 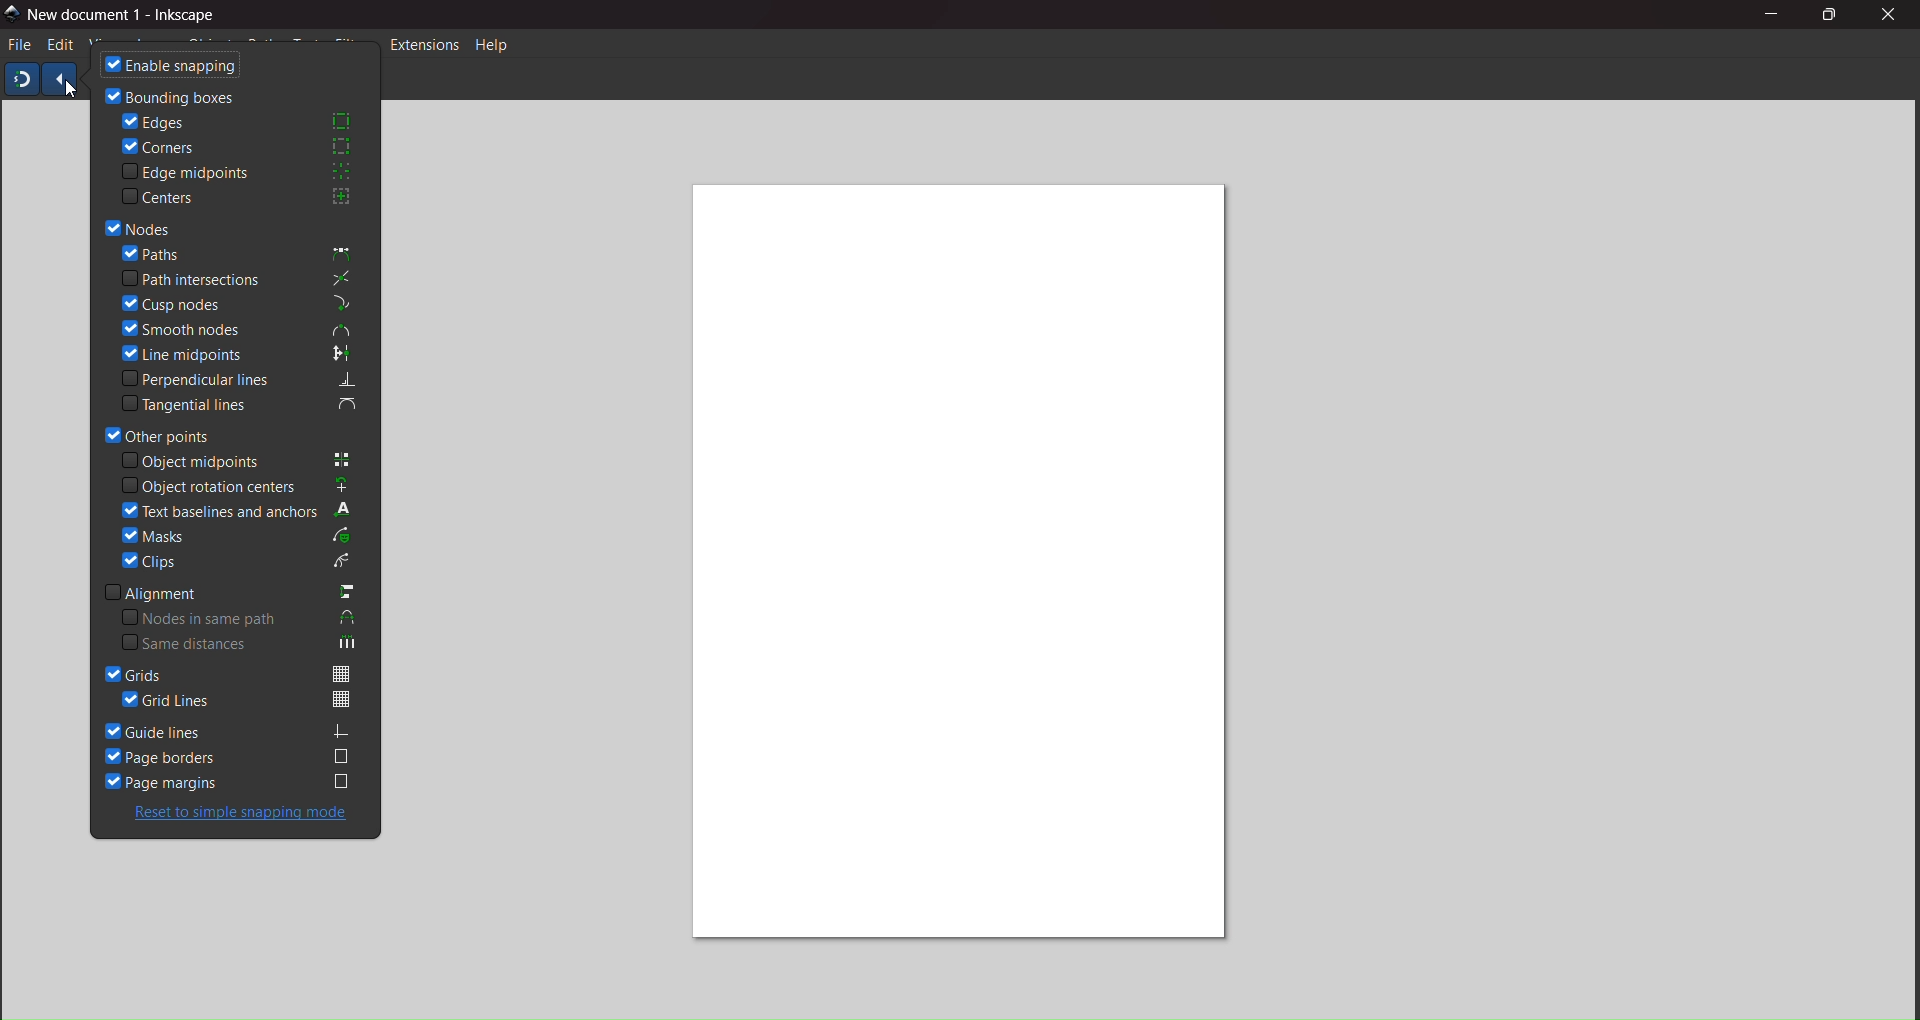 I want to click on minimize, so click(x=1770, y=13).